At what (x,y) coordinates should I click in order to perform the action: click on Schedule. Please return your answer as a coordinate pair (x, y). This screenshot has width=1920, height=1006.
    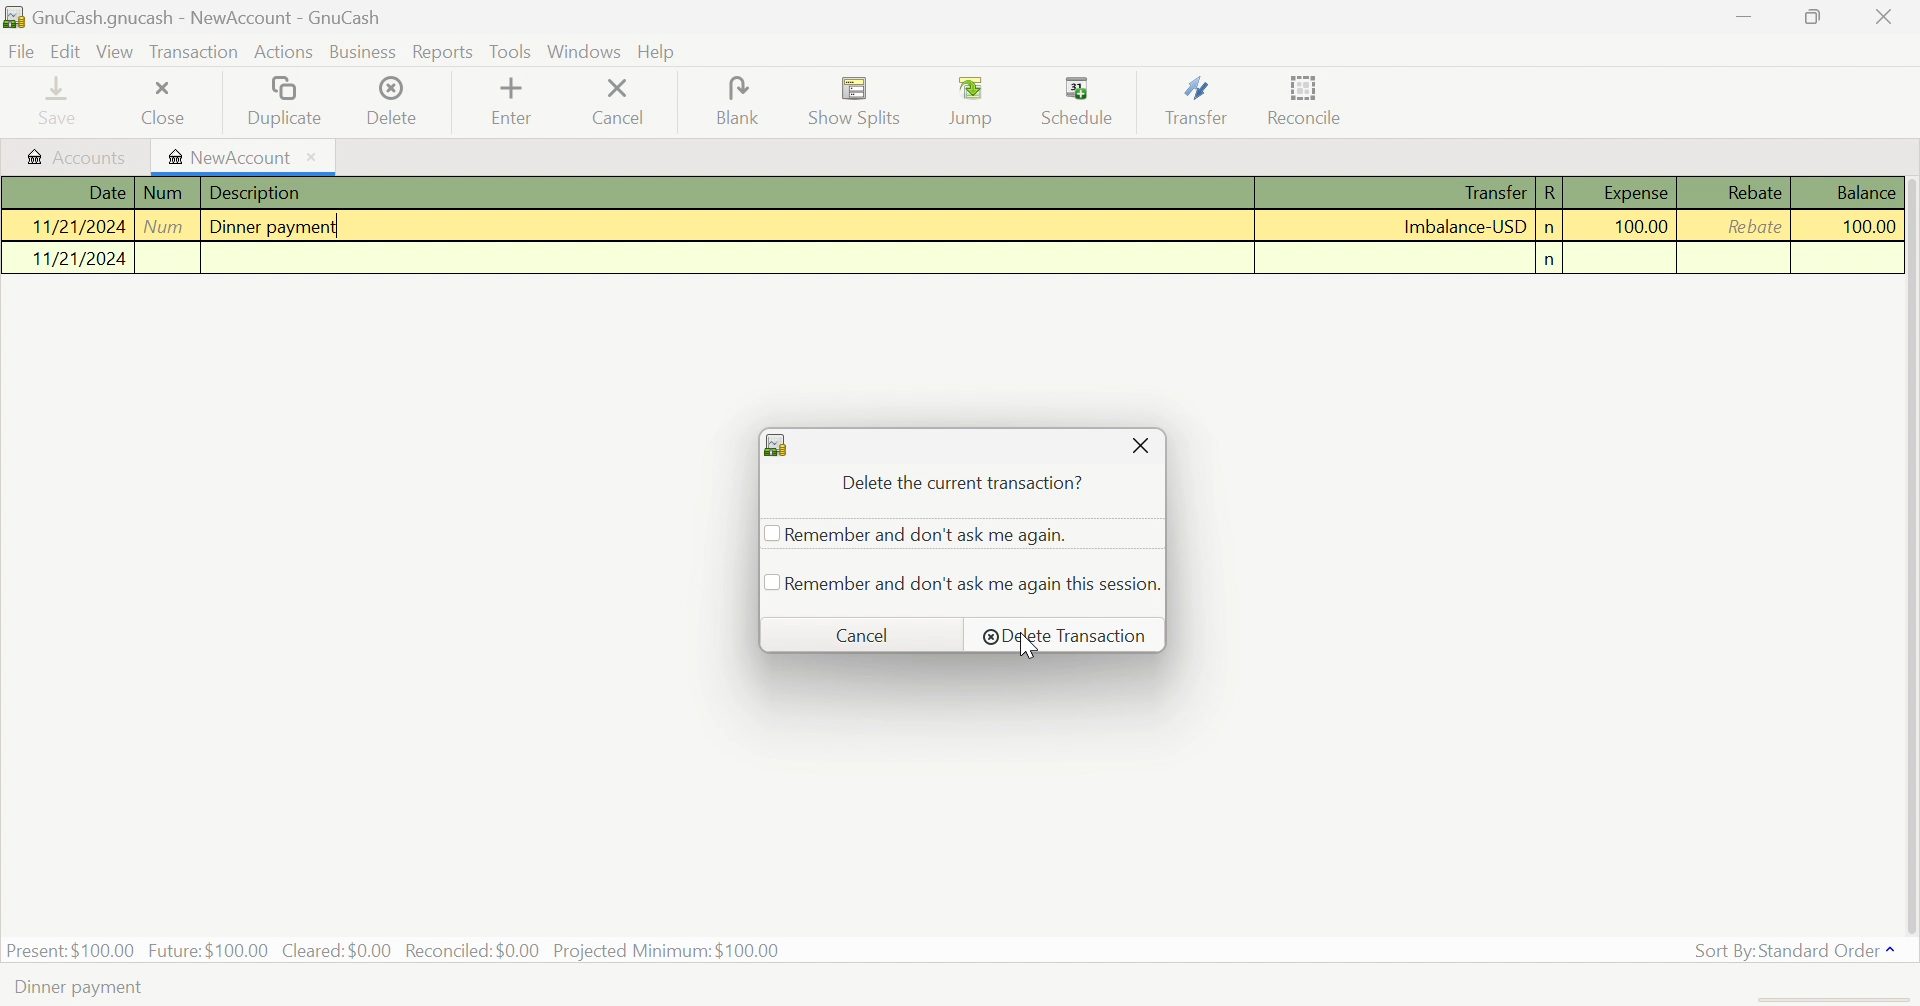
    Looking at the image, I should click on (1083, 98).